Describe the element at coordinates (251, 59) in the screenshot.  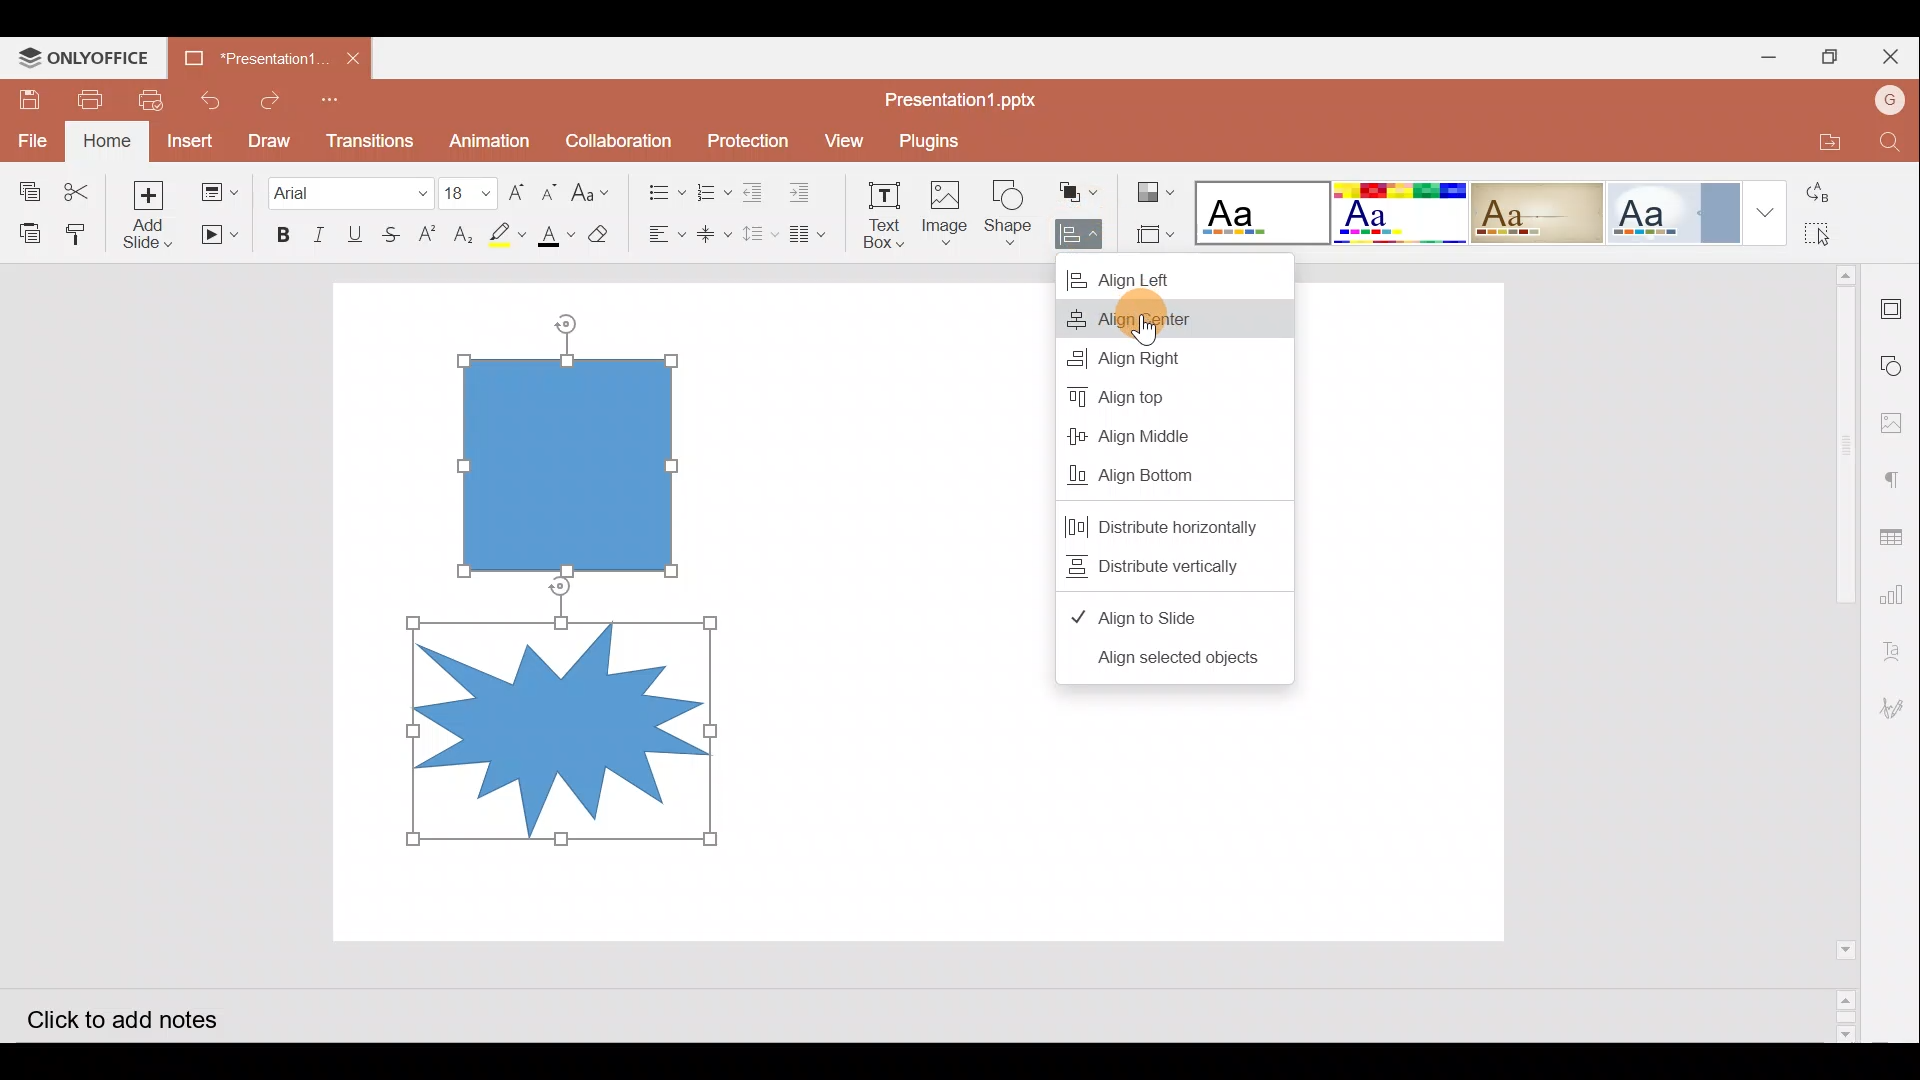
I see `Document title` at that location.